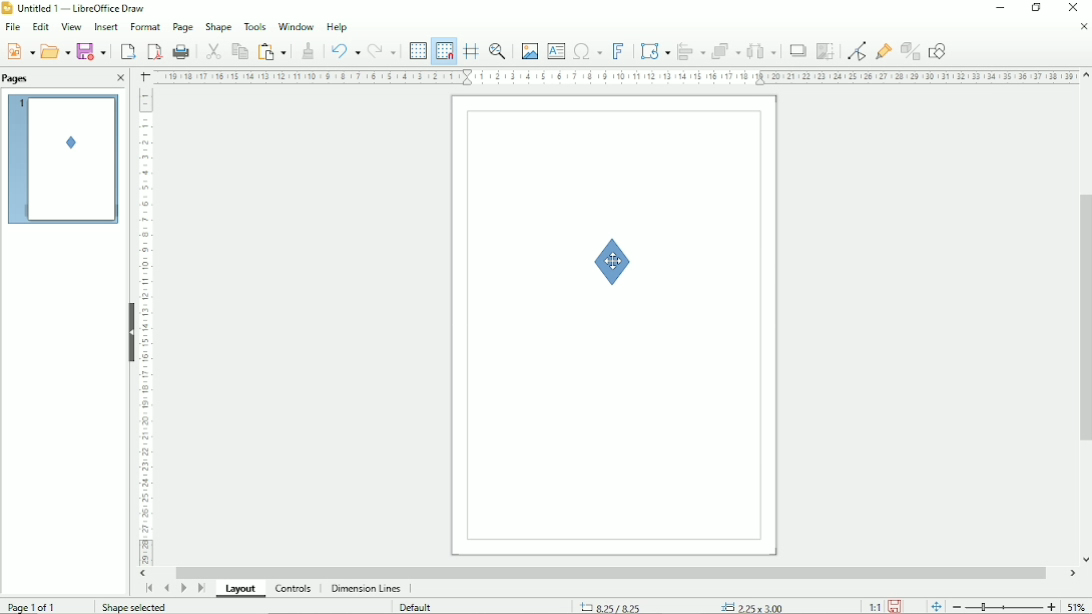 The width and height of the screenshot is (1092, 614). I want to click on Save, so click(898, 606).